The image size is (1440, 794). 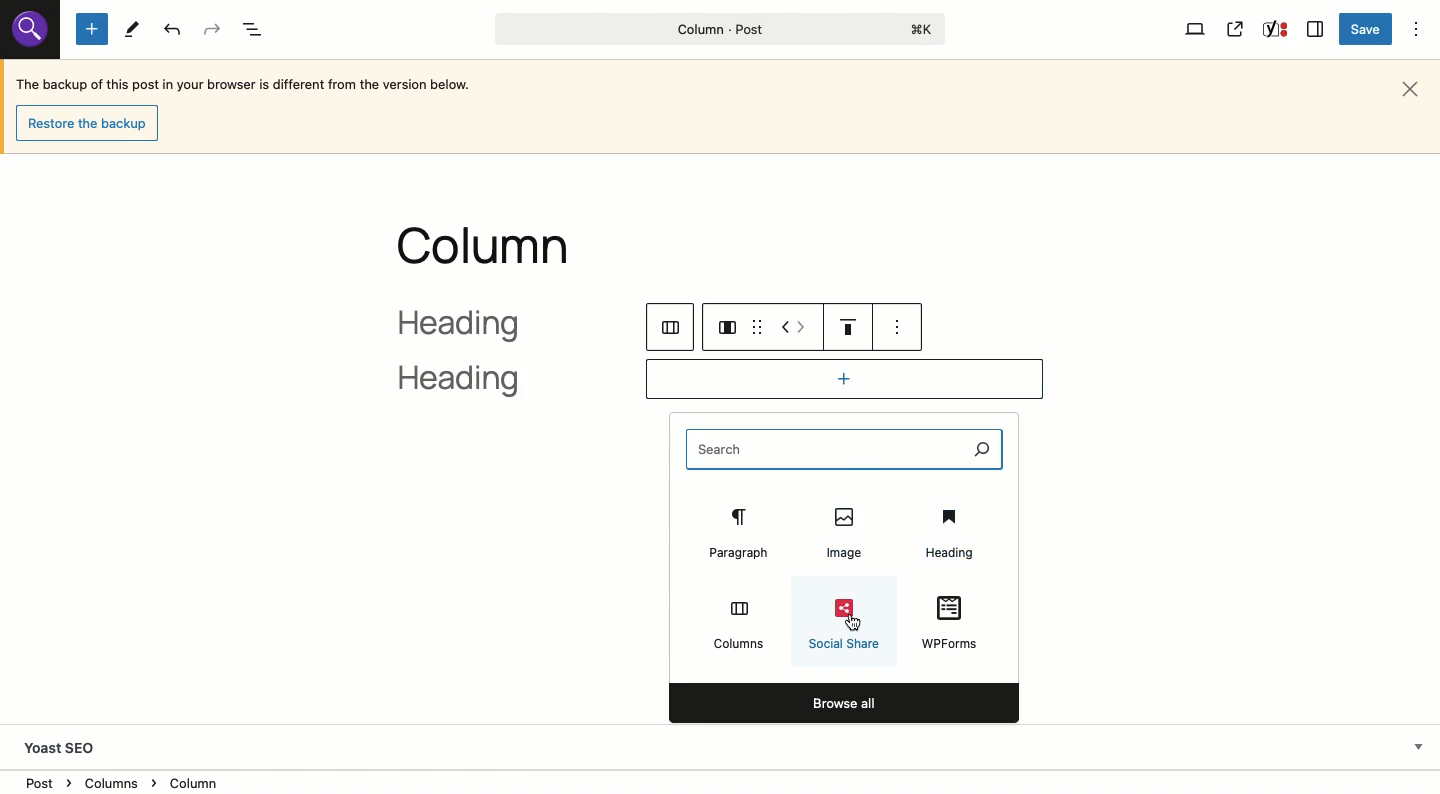 What do you see at coordinates (851, 626) in the screenshot?
I see `cursor` at bounding box center [851, 626].